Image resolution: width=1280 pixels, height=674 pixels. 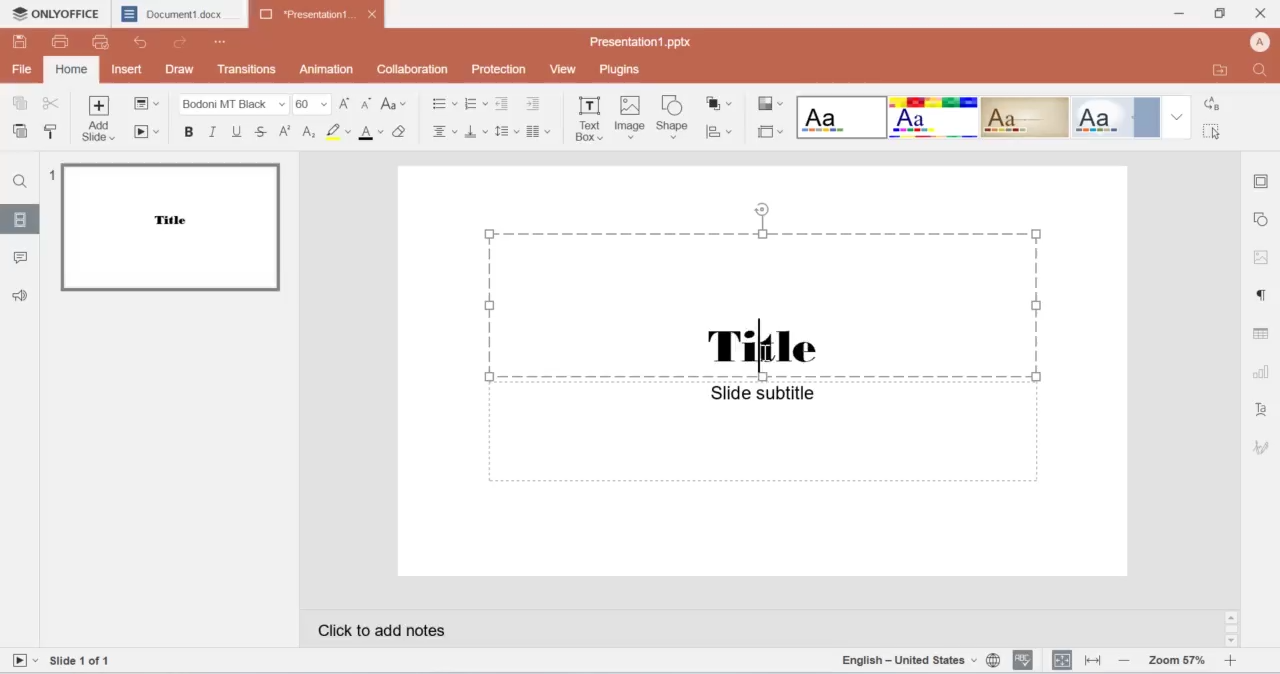 I want to click on decrease, so click(x=1124, y=662).